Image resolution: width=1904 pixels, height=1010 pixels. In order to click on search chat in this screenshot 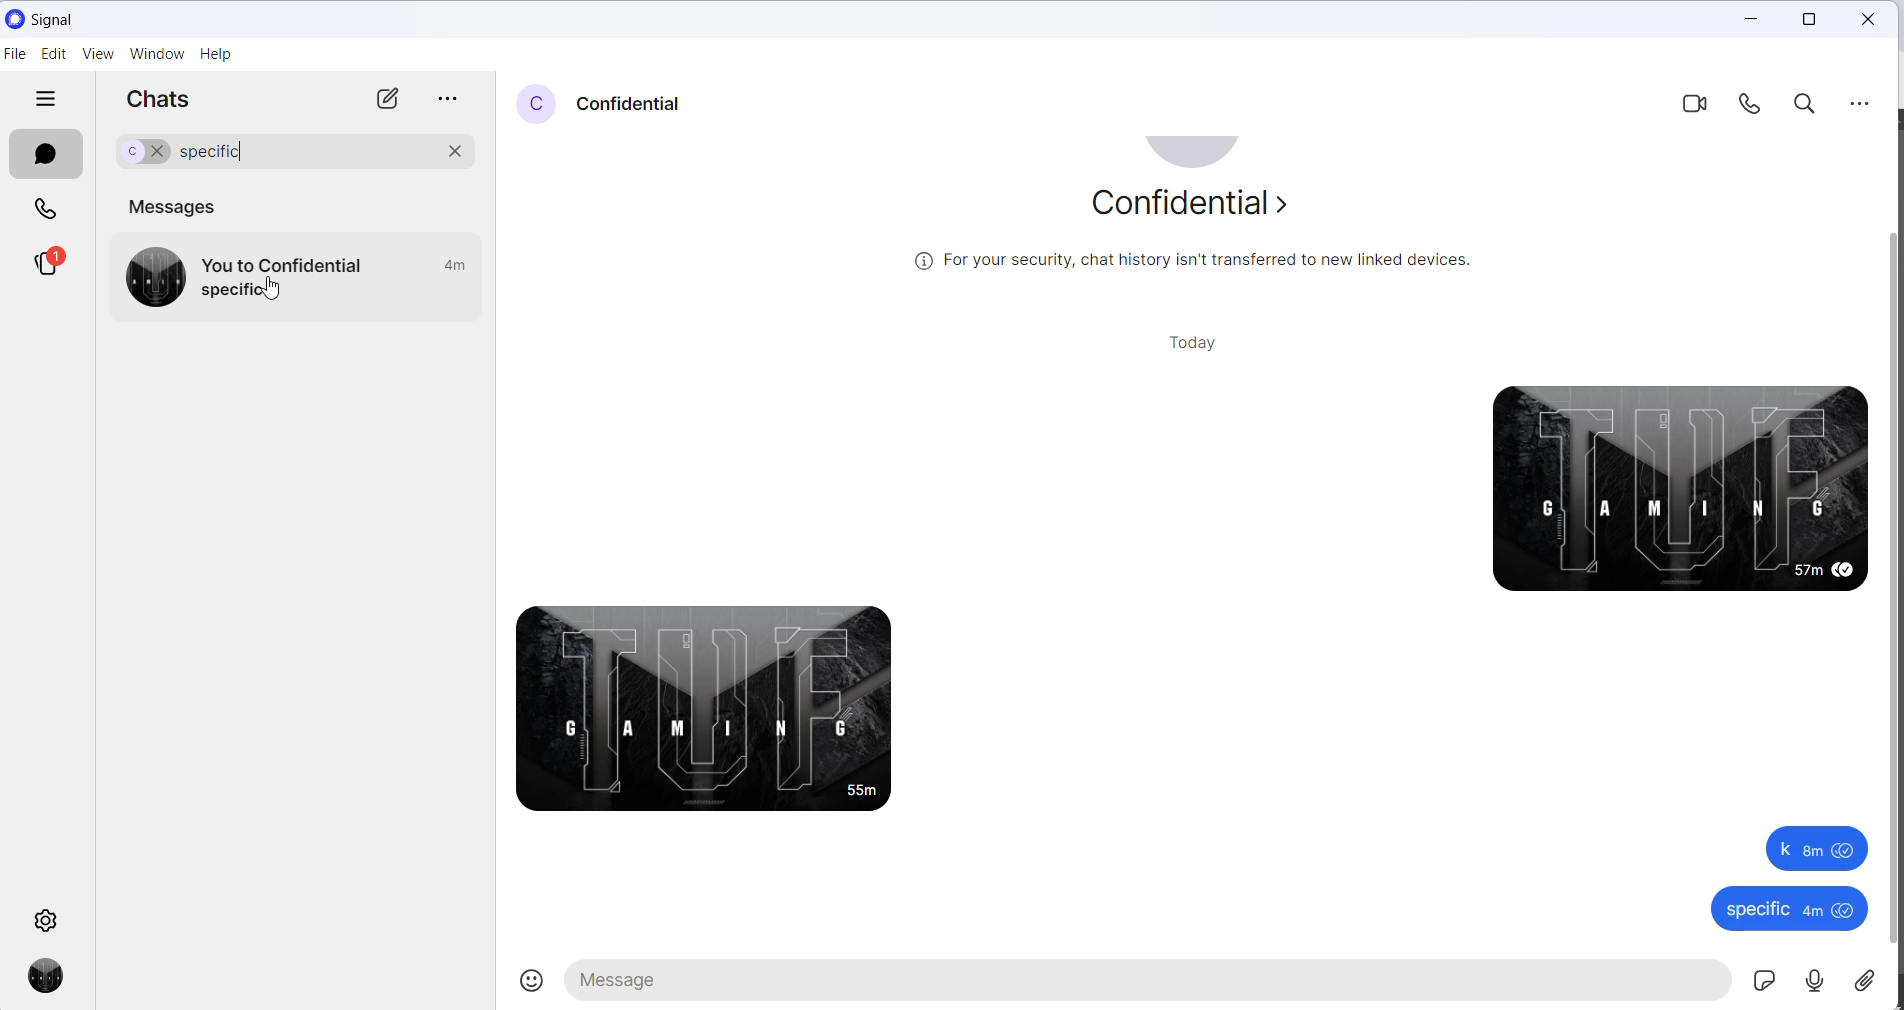, I will do `click(378, 154)`.